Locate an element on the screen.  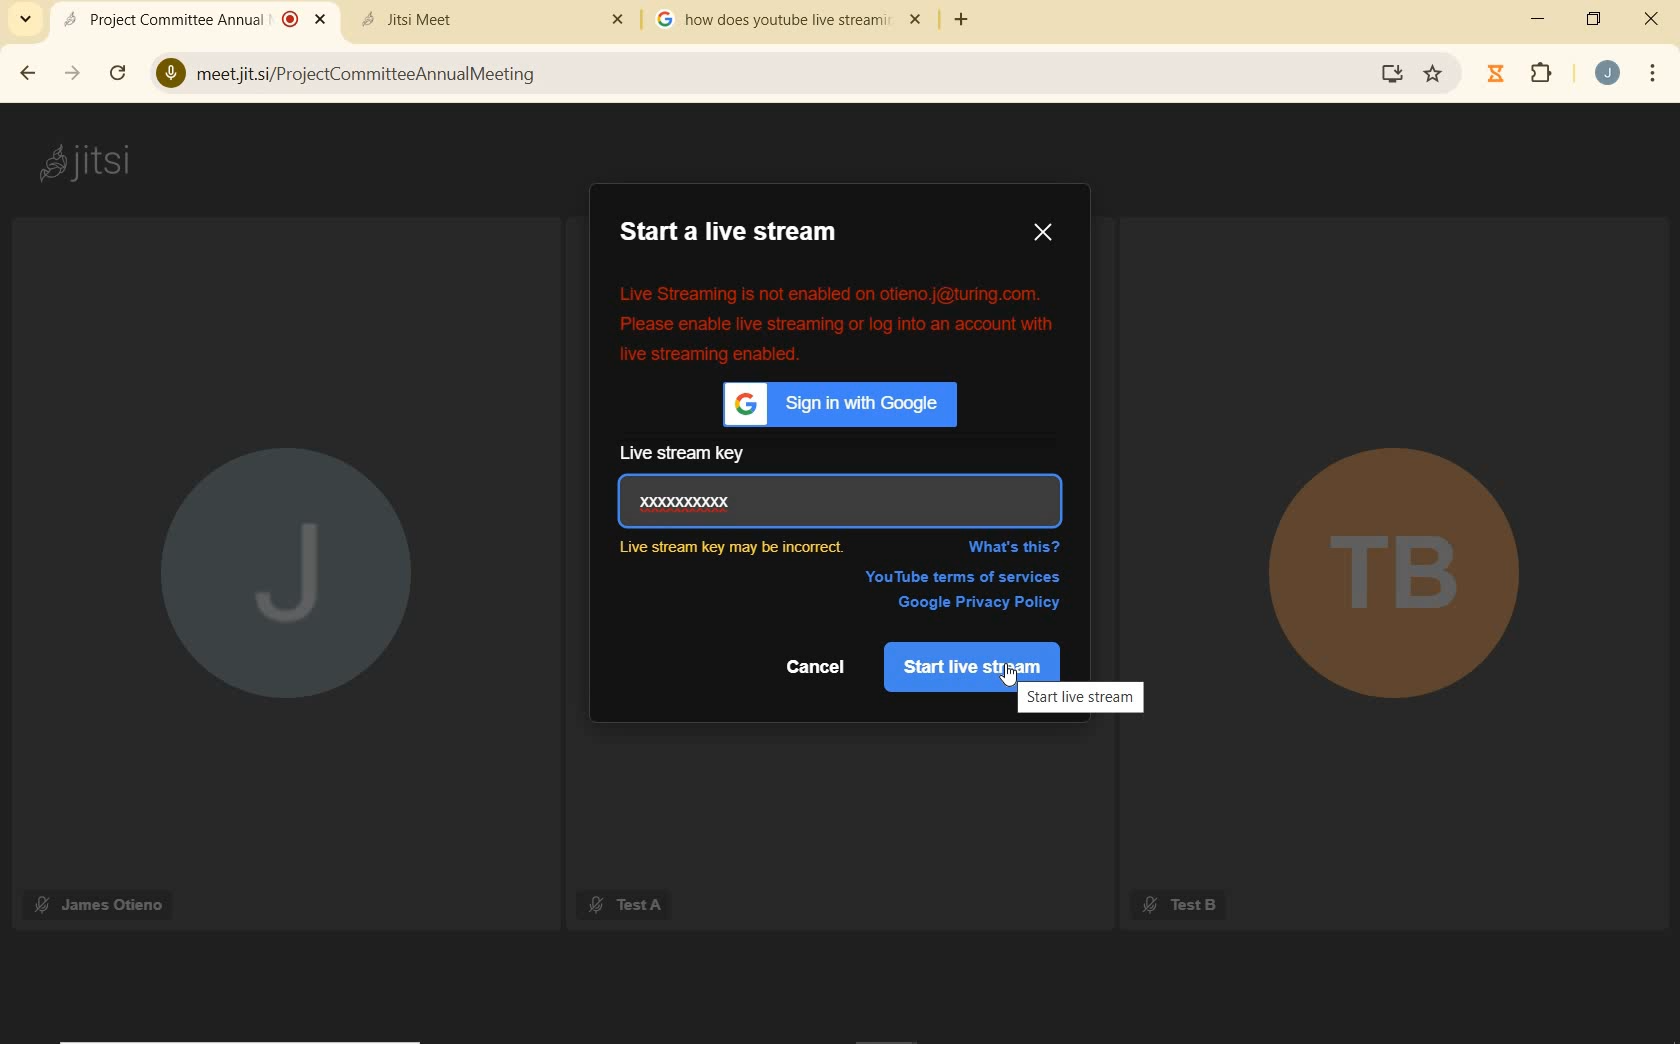
live stream key is located at coordinates (689, 453).